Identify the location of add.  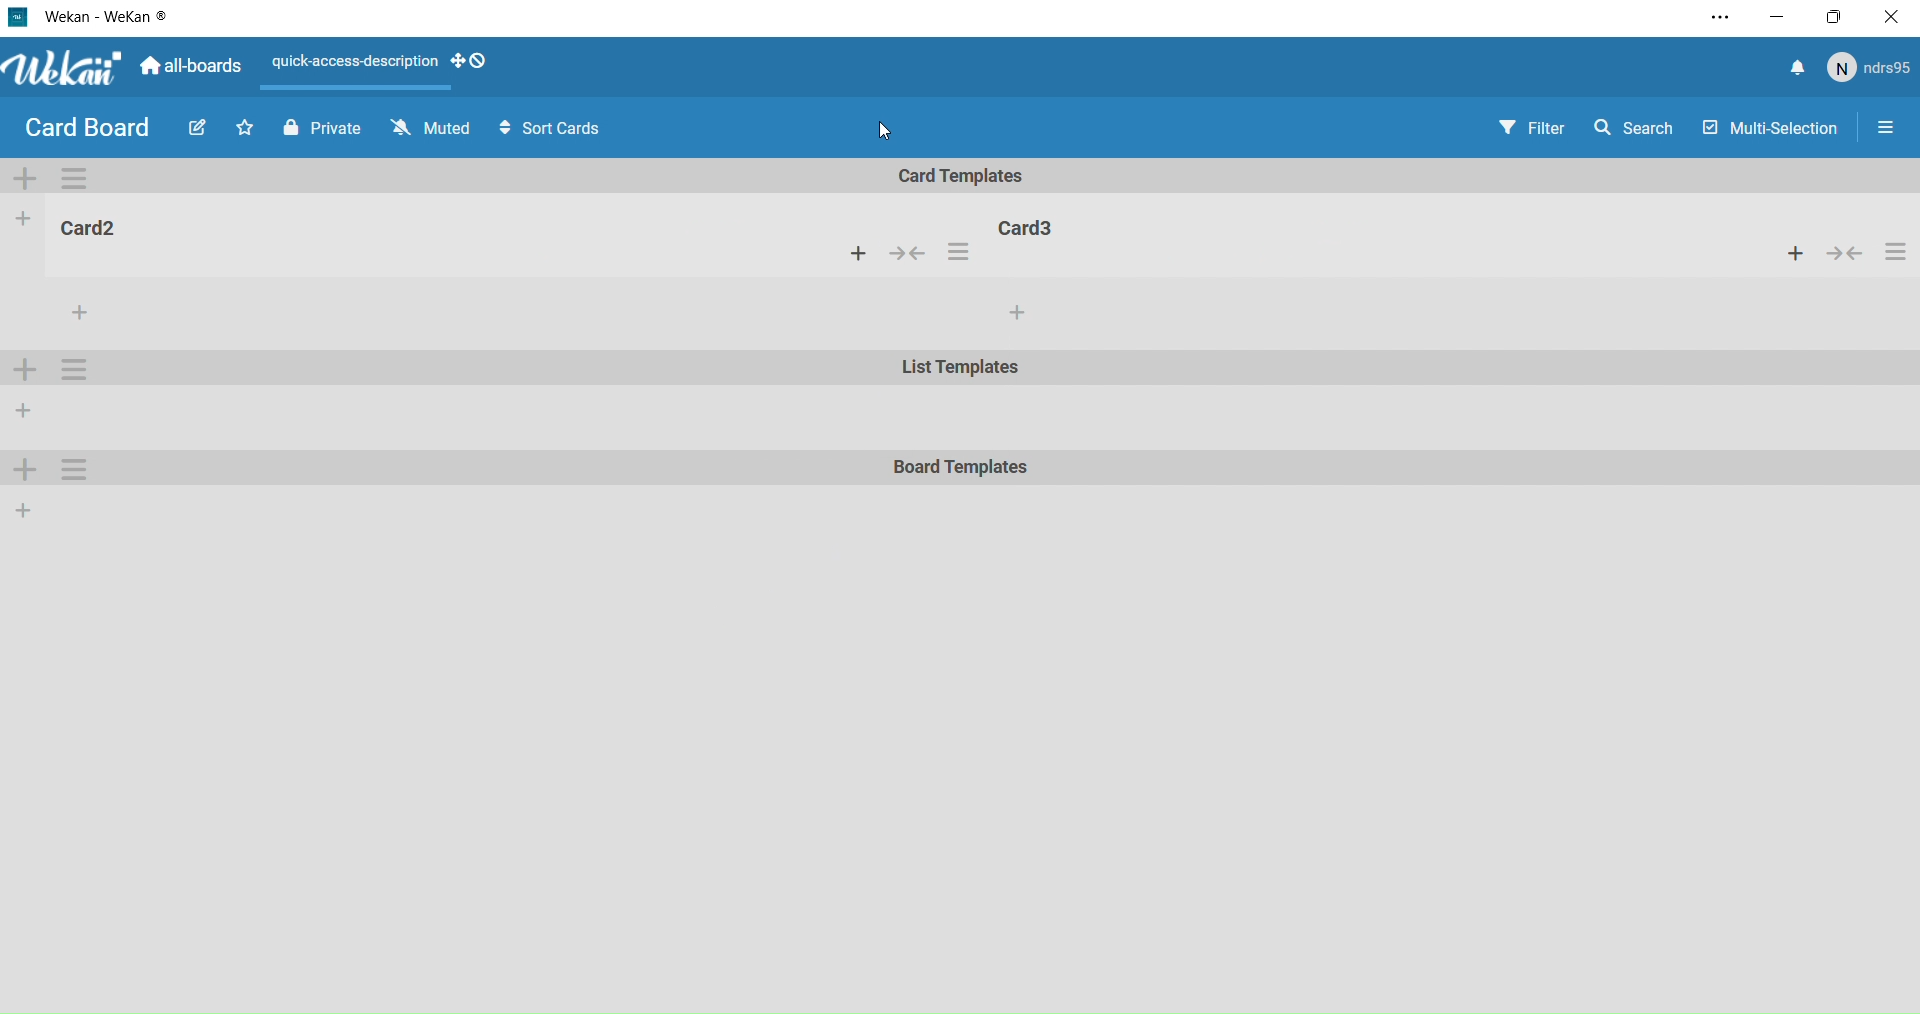
(1020, 313).